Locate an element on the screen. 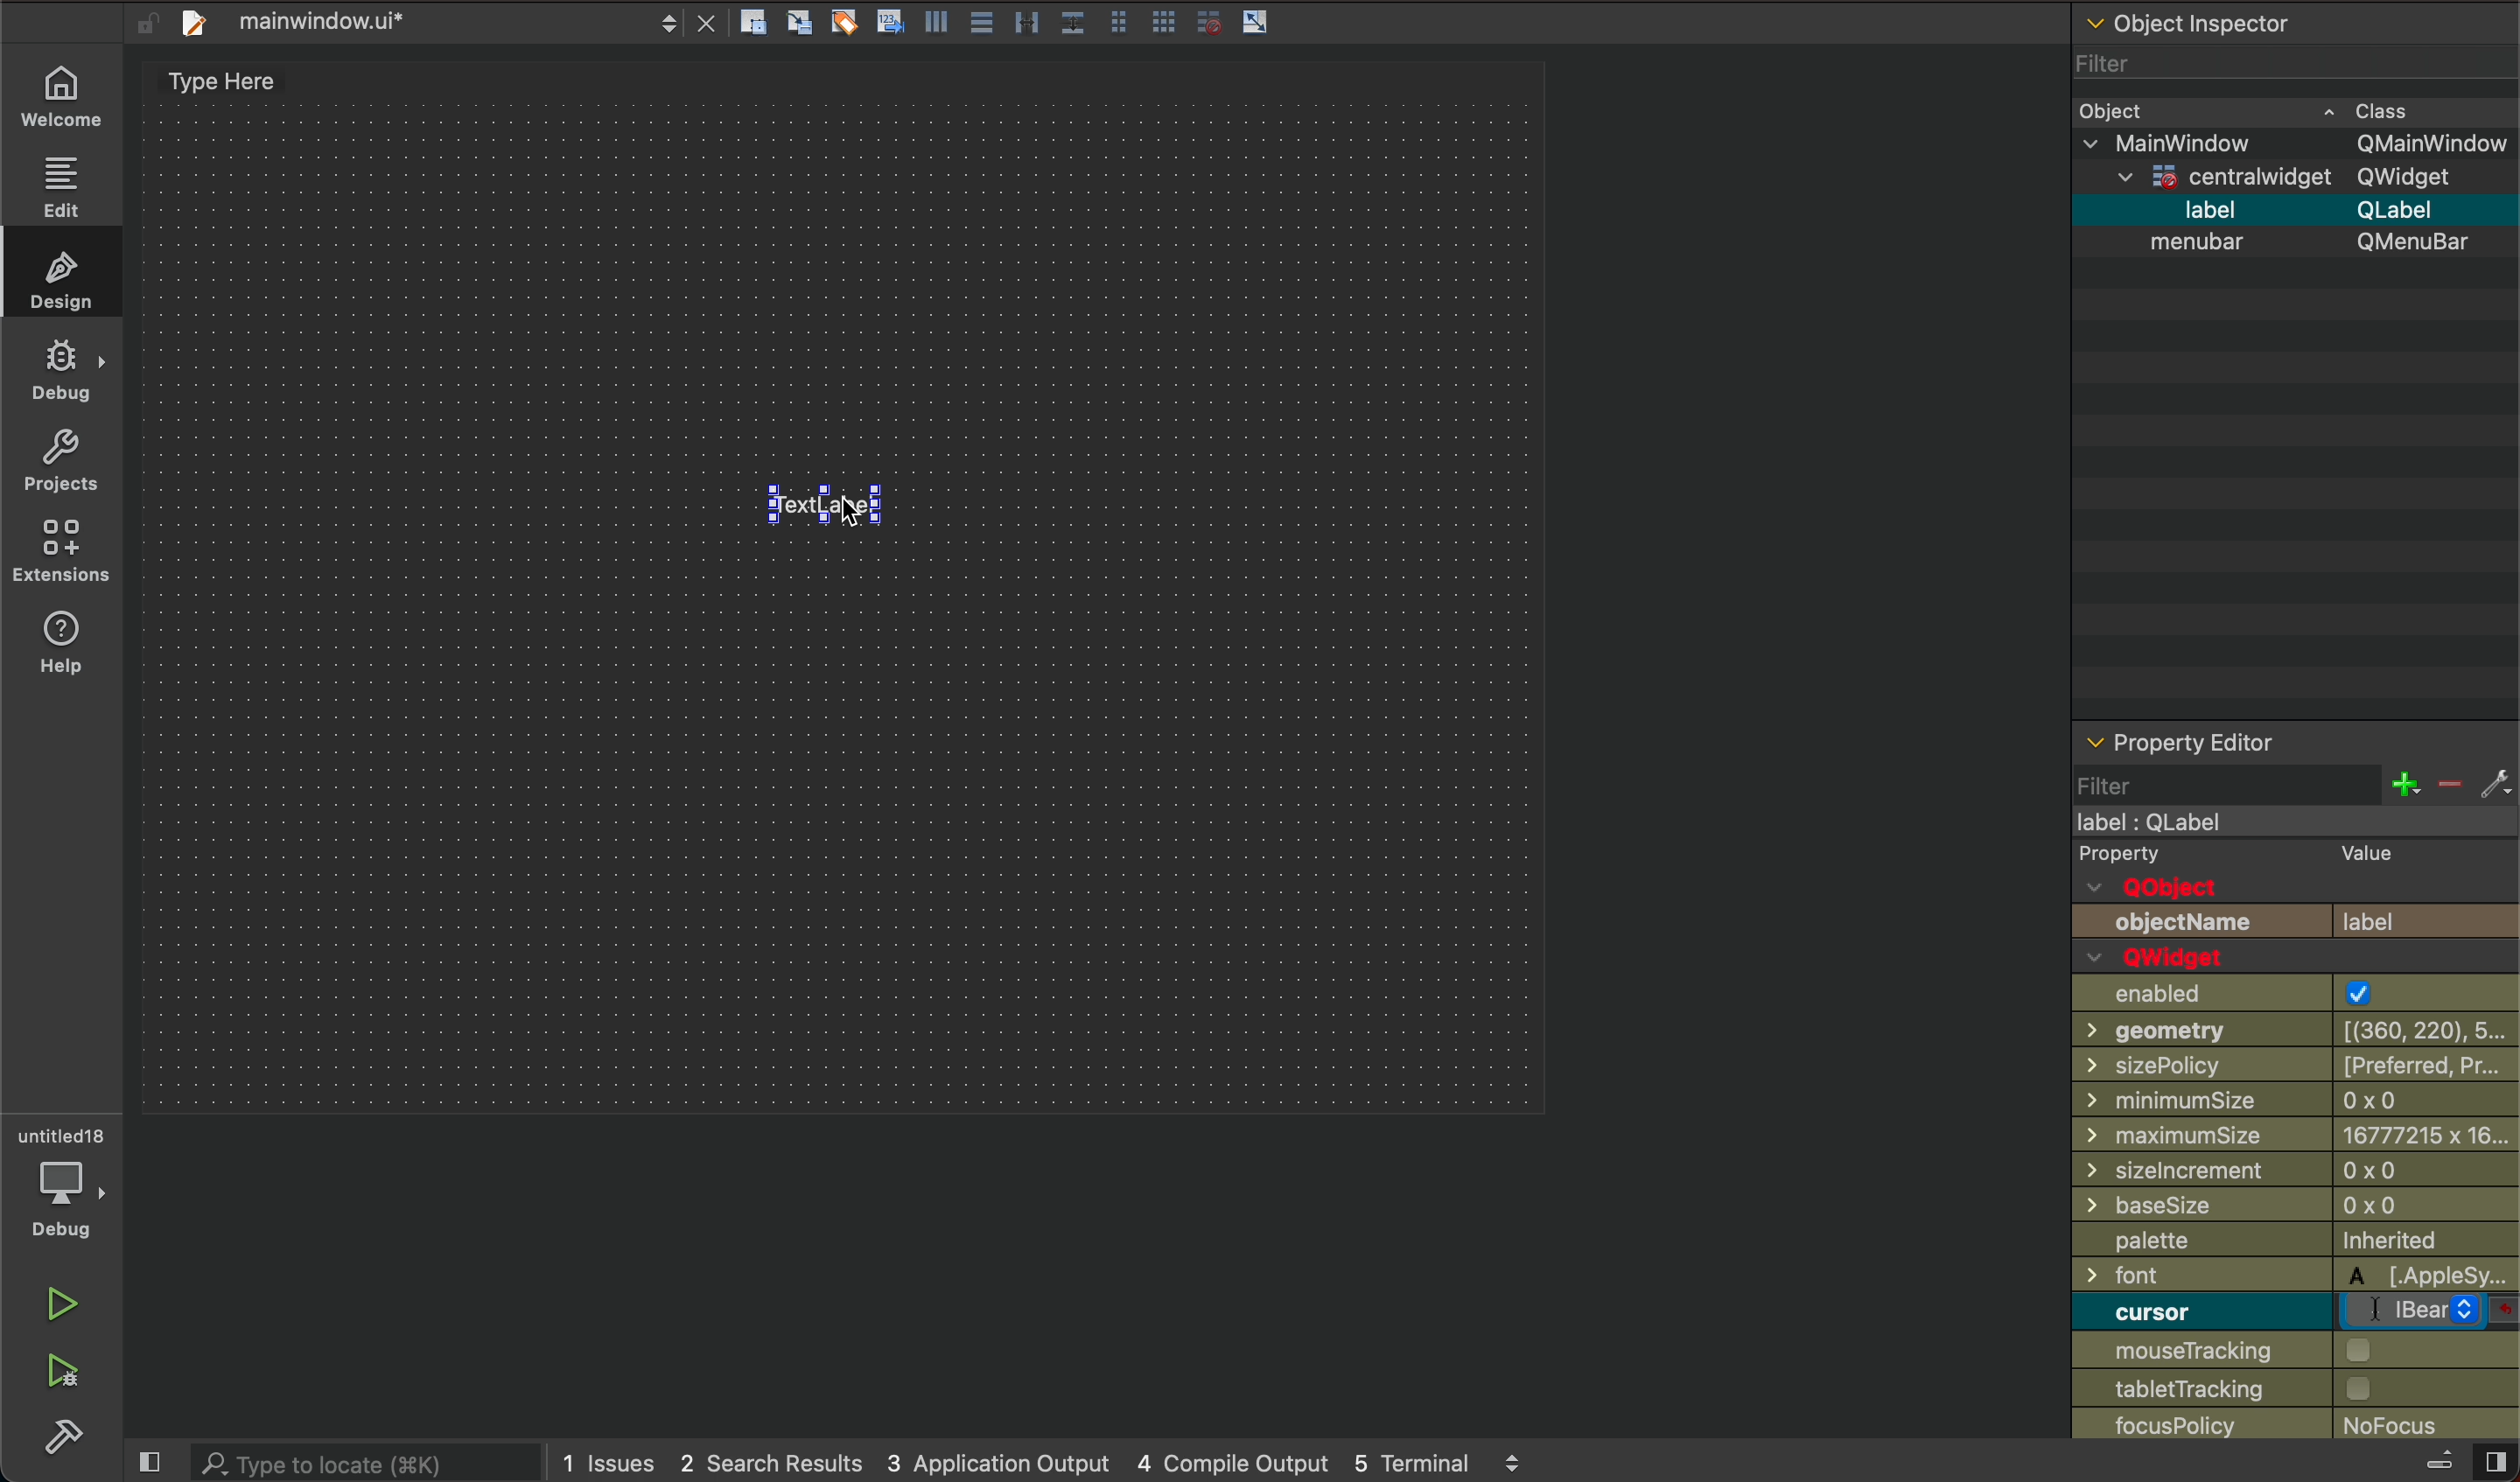 This screenshot has width=2520, height=1482. debug is located at coordinates (57, 1207).